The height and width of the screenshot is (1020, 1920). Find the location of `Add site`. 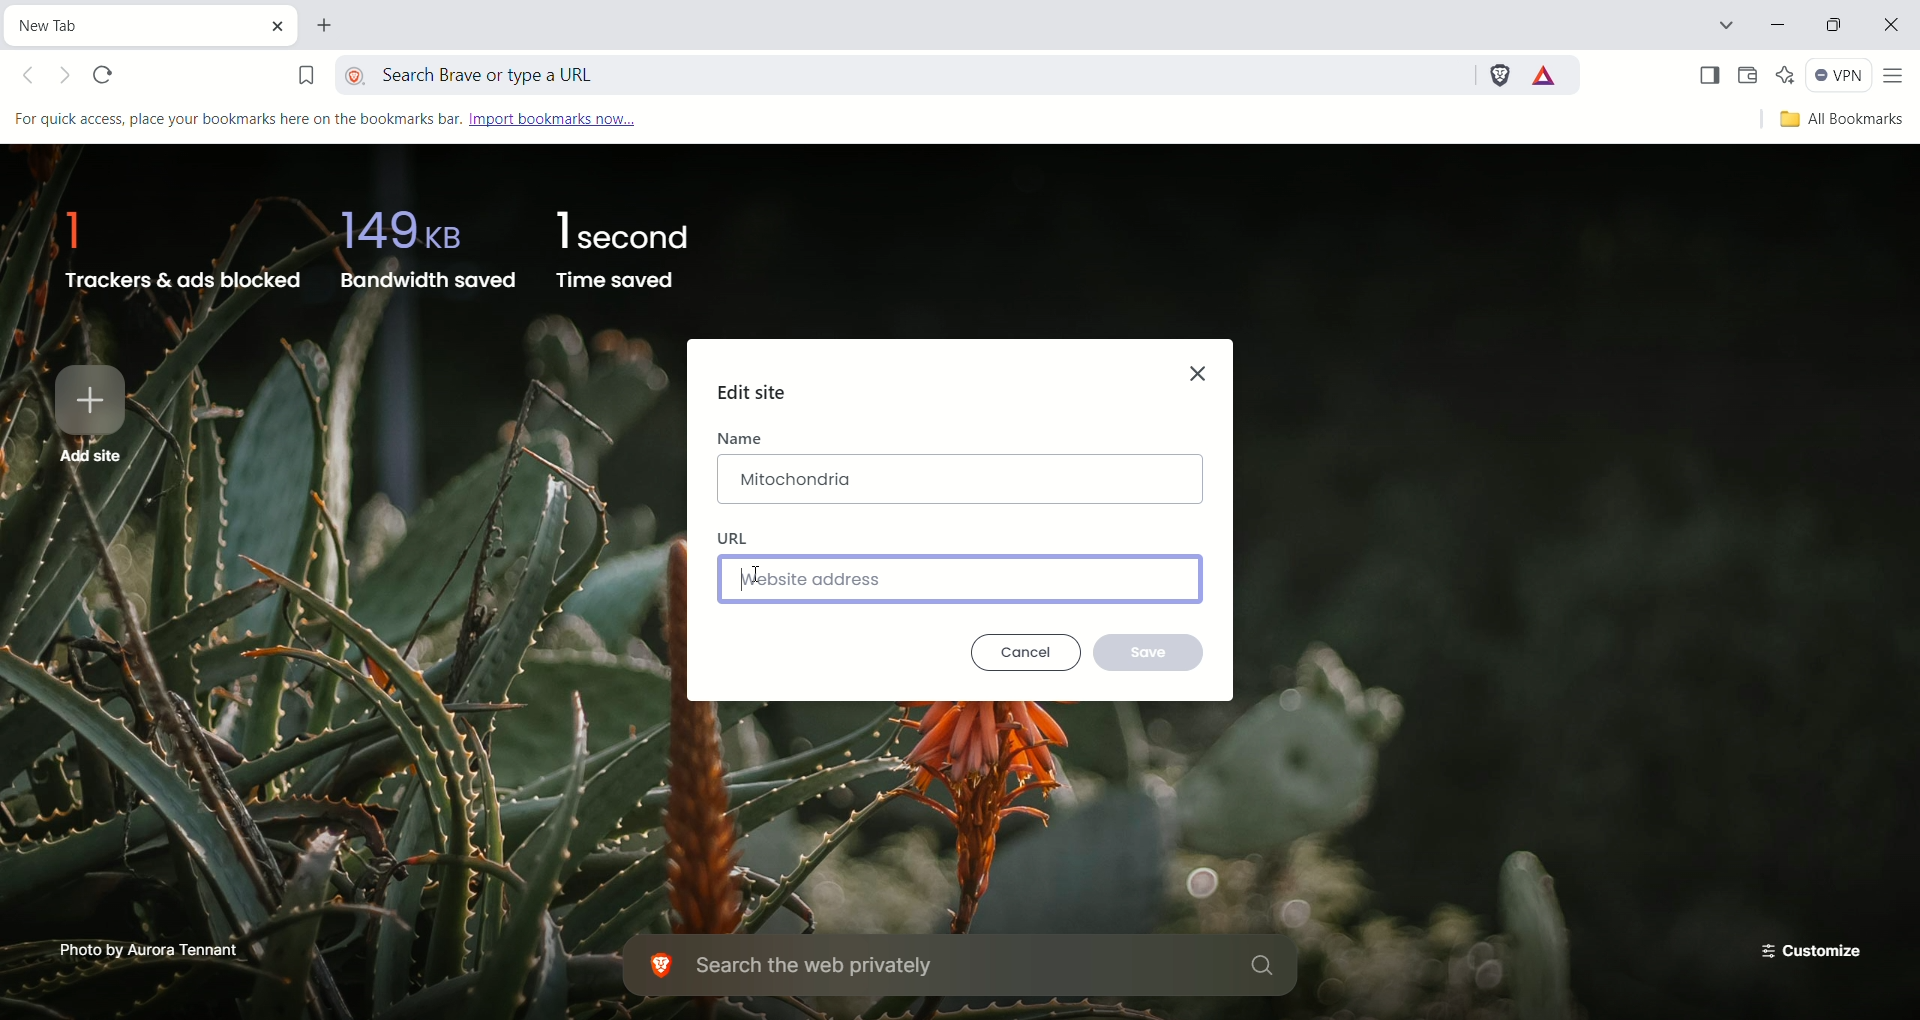

Add site is located at coordinates (93, 412).